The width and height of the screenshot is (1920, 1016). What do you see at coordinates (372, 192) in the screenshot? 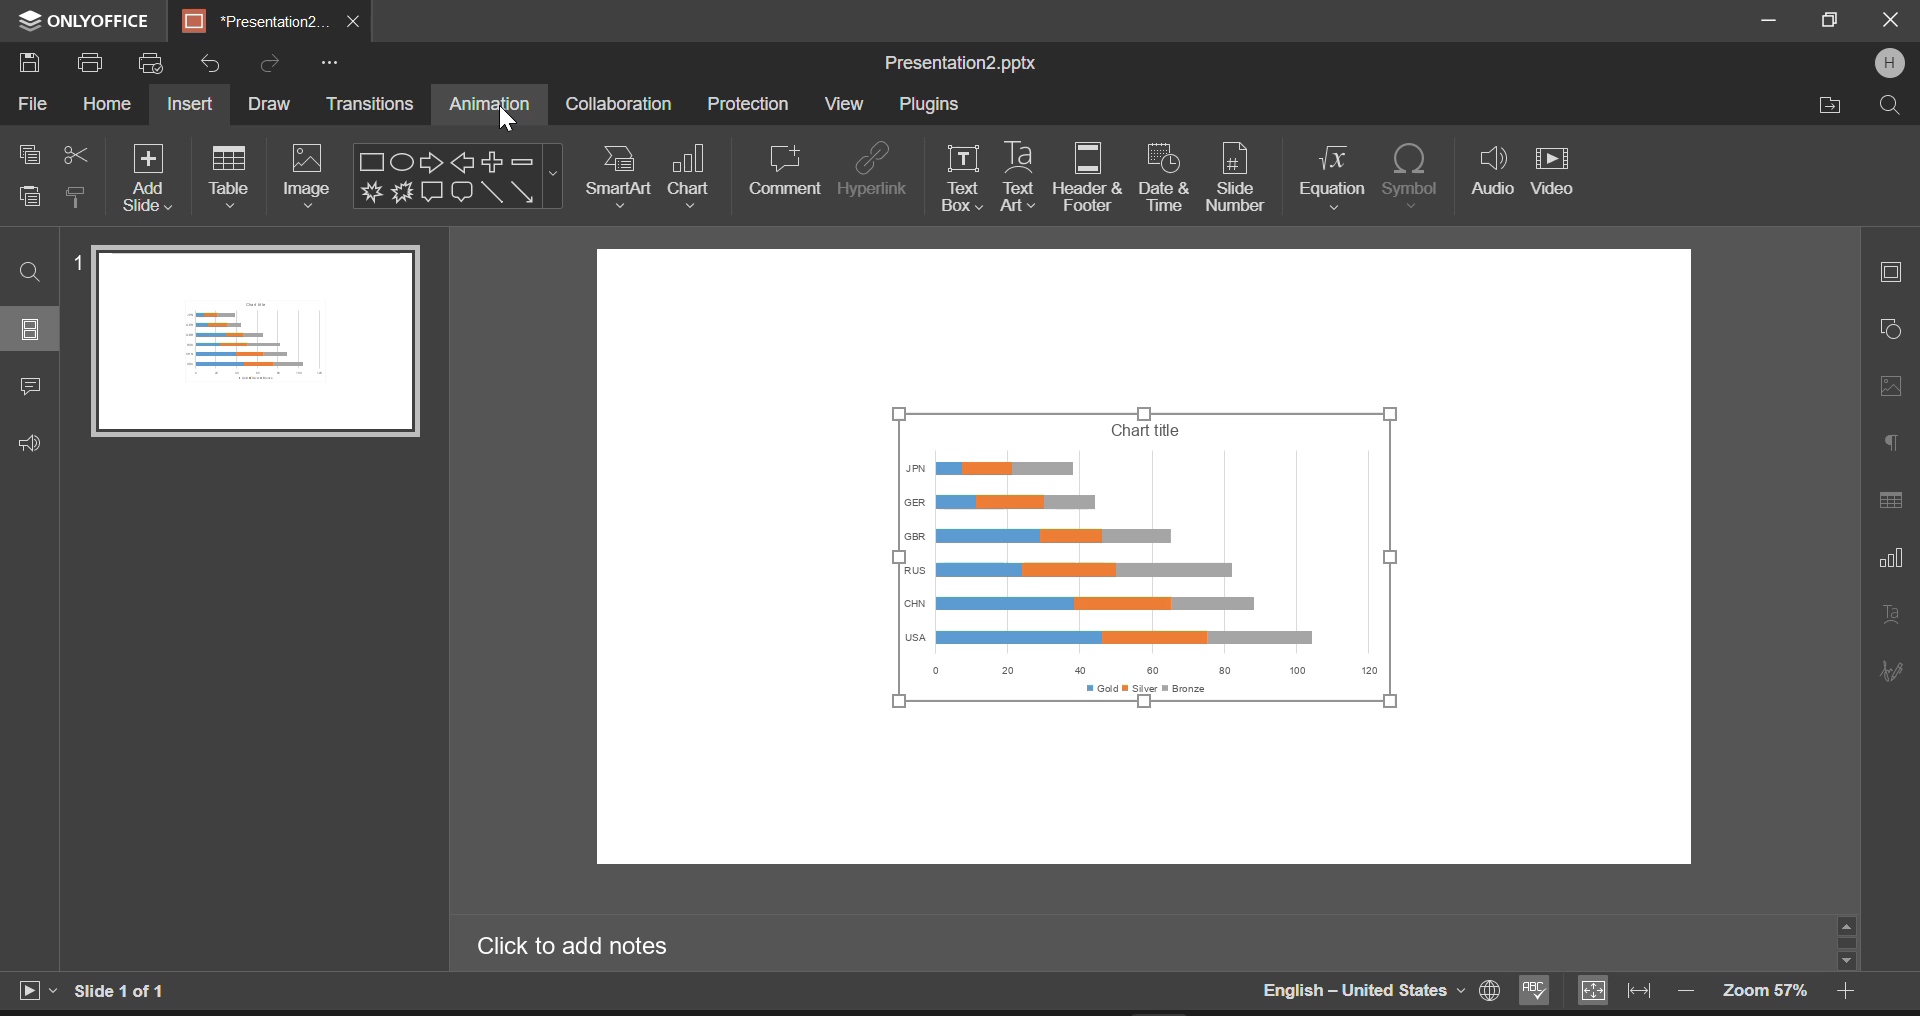
I see `Explosion 1` at bounding box center [372, 192].